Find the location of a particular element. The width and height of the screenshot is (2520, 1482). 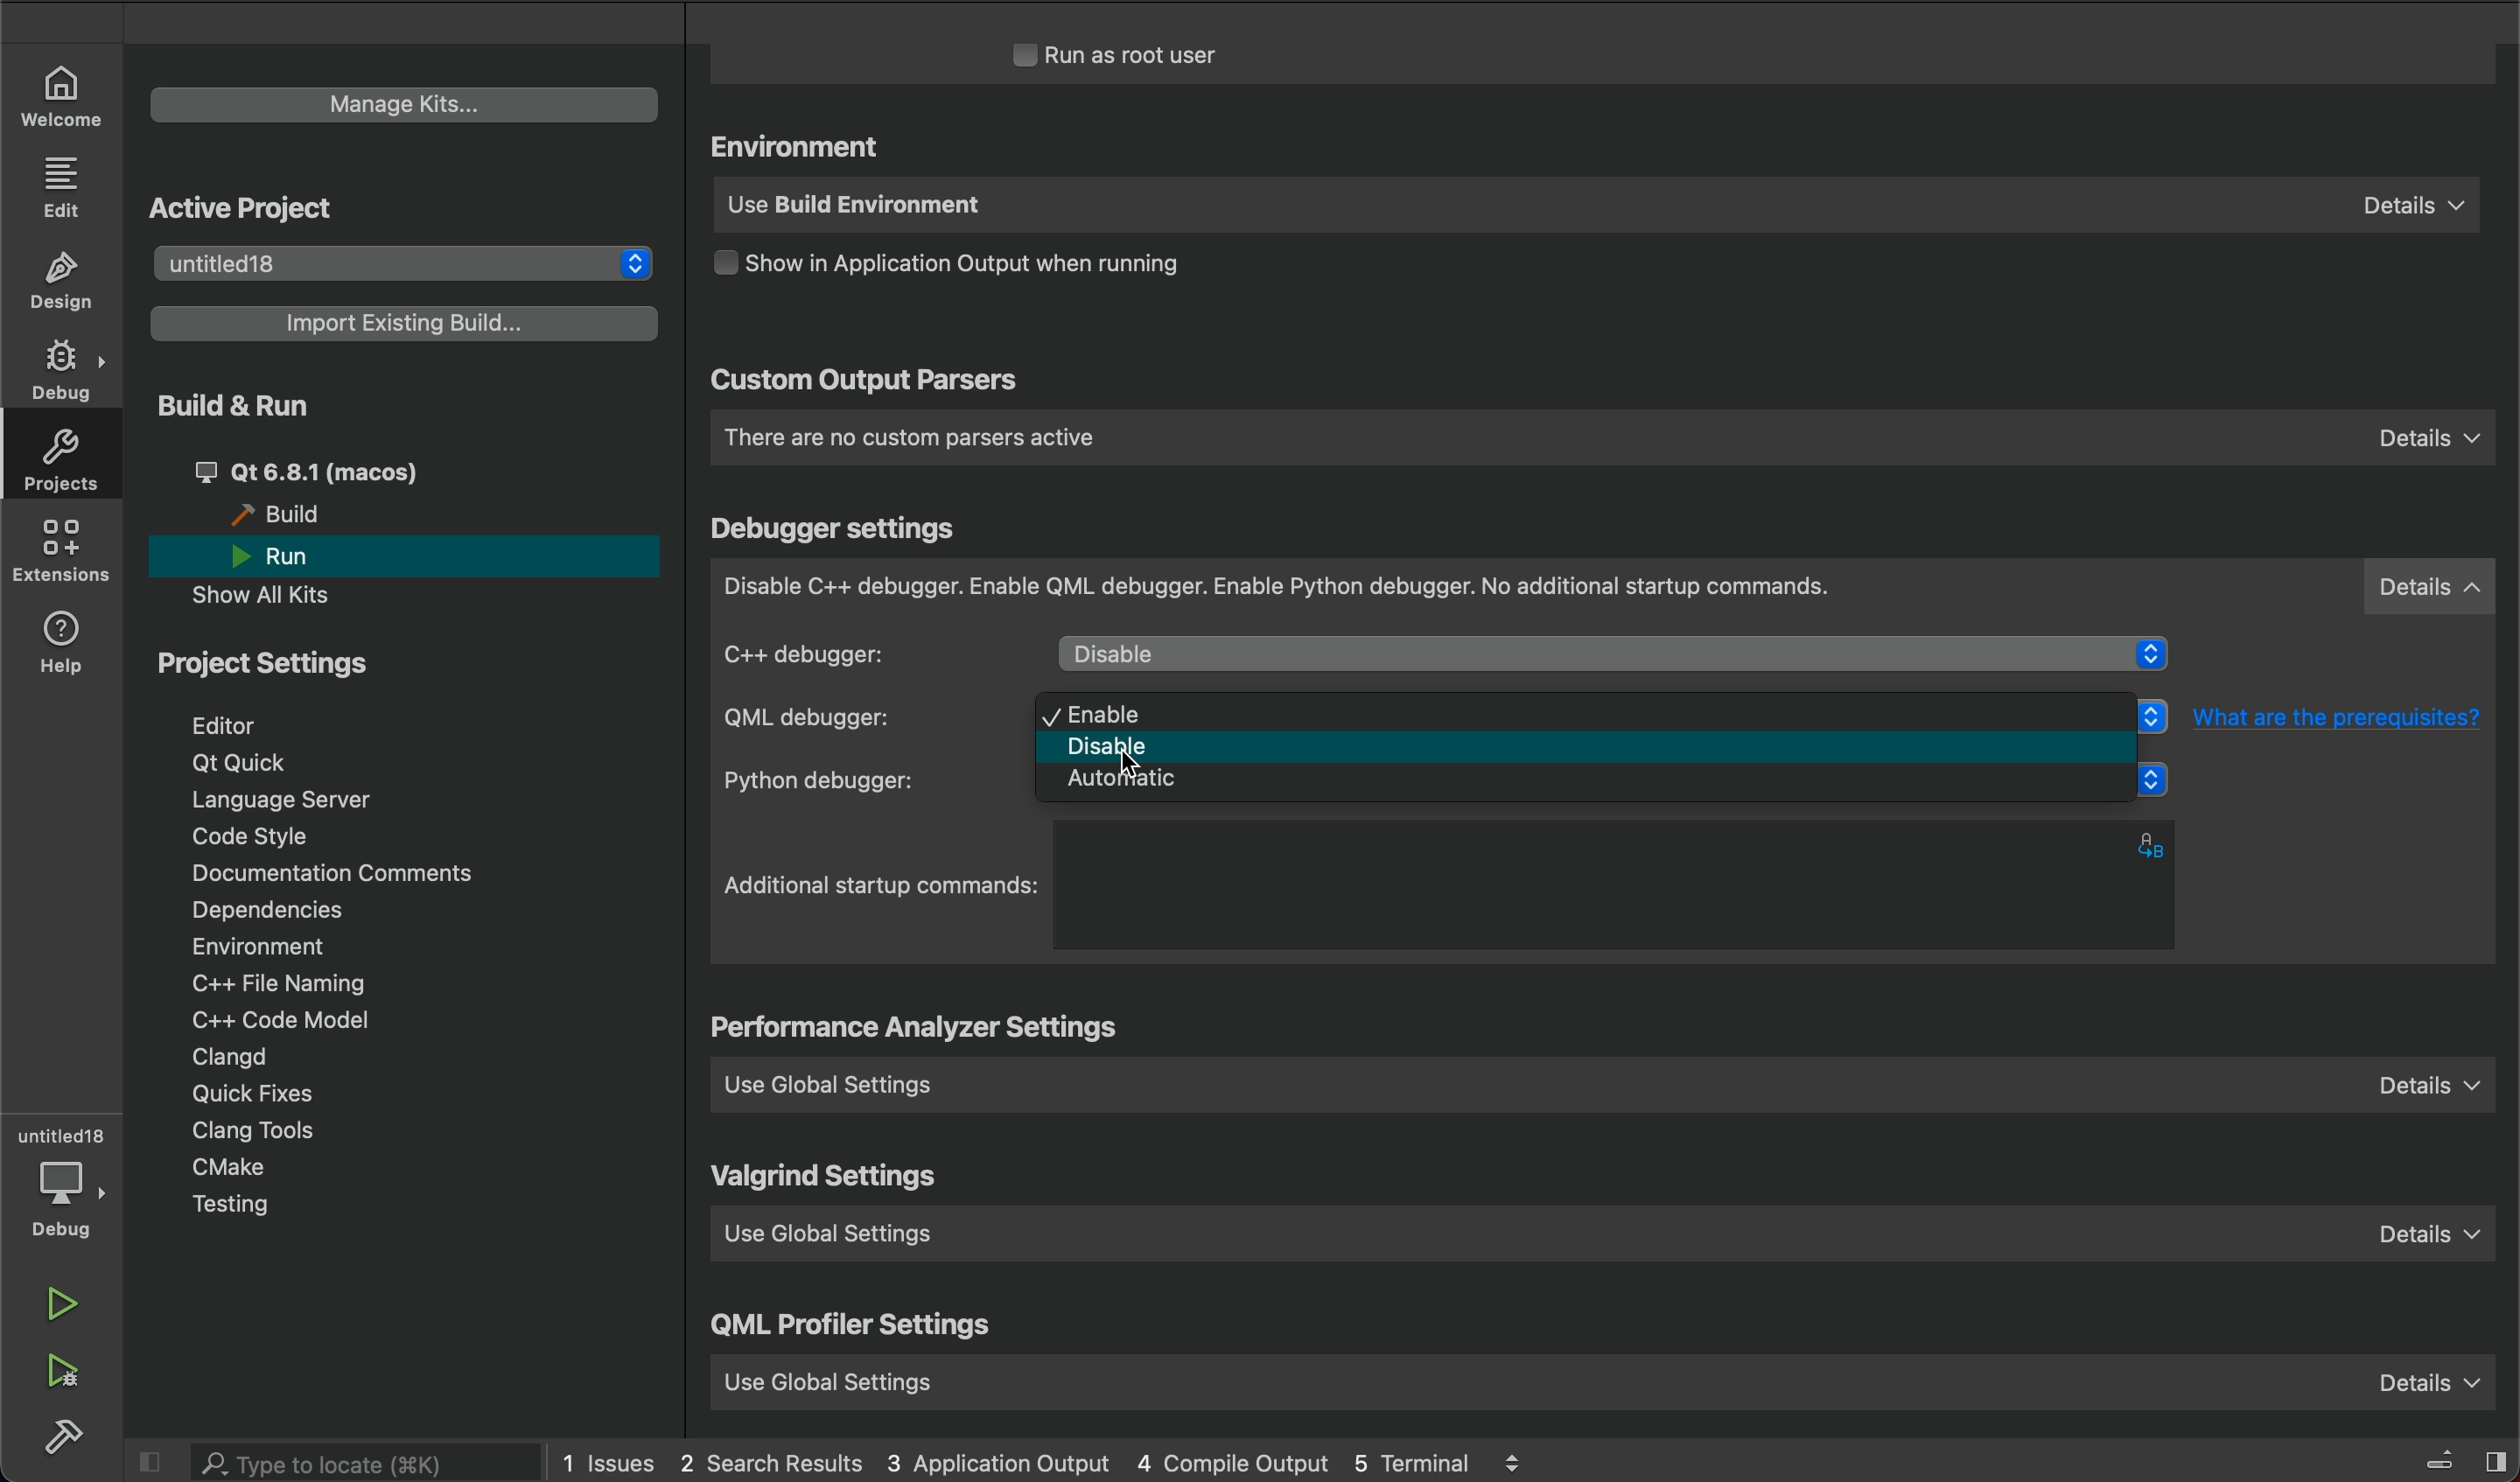

qml  is located at coordinates (854, 1330).